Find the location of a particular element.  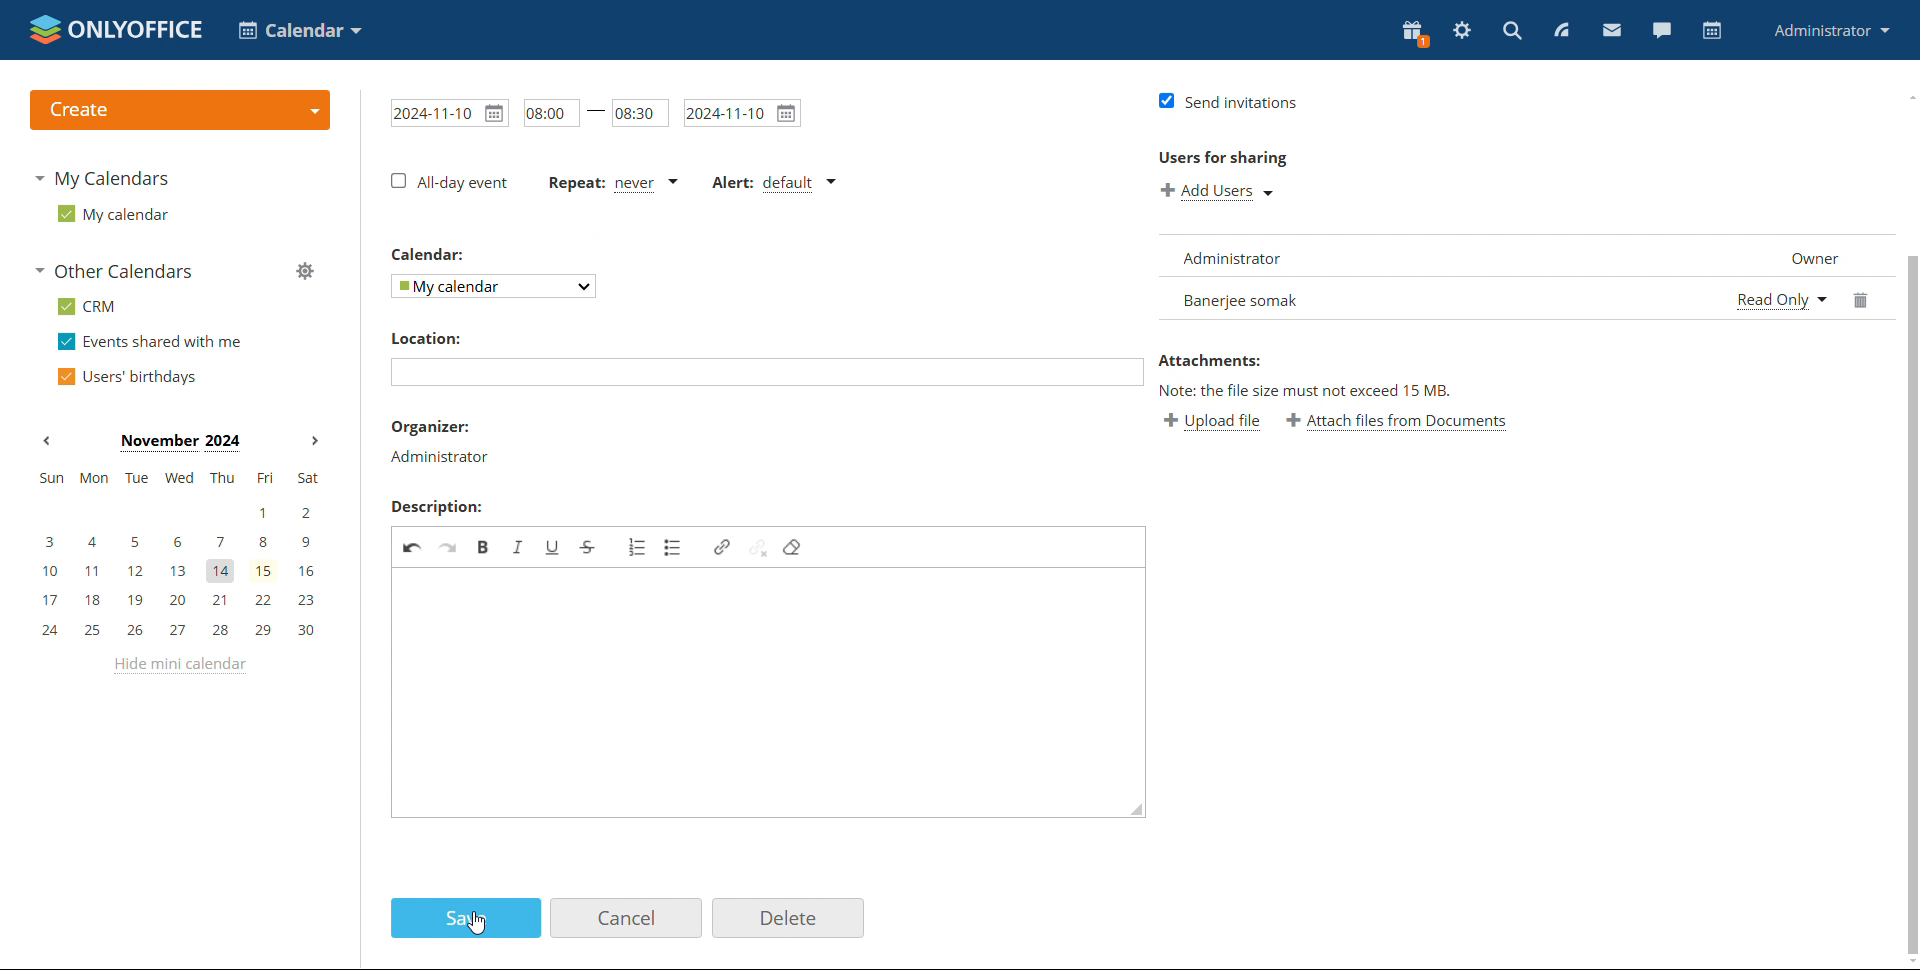

unlink is located at coordinates (759, 551).